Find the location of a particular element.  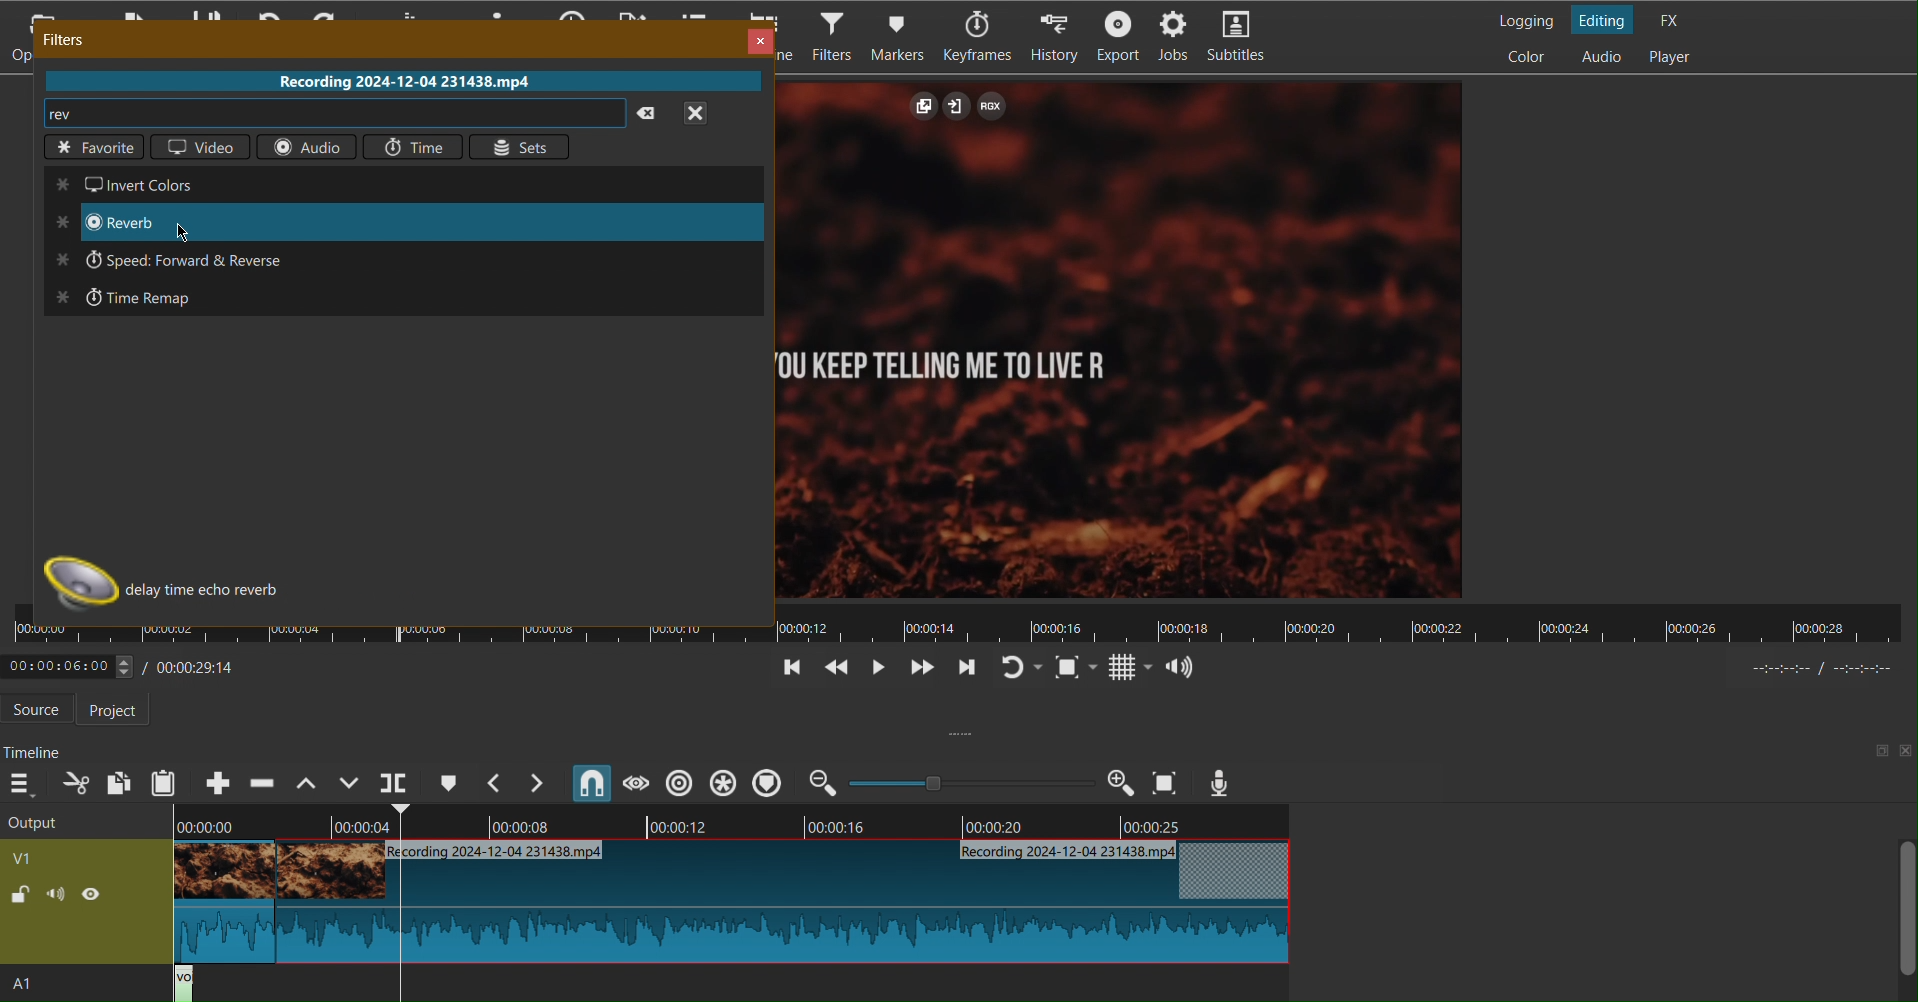

Search bar is located at coordinates (318, 113).